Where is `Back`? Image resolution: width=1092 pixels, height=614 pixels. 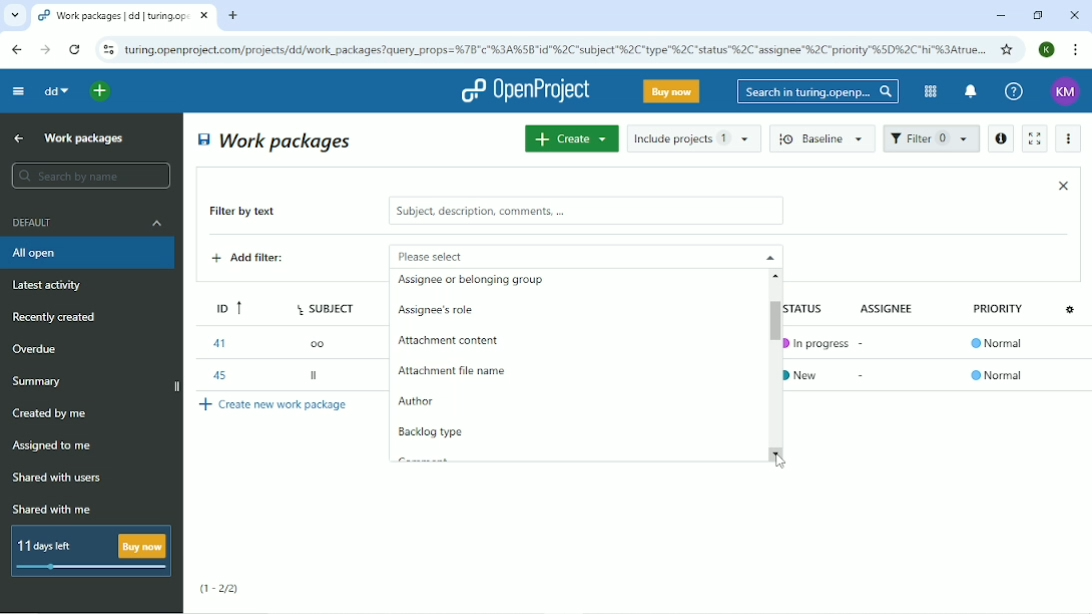
Back is located at coordinates (16, 49).